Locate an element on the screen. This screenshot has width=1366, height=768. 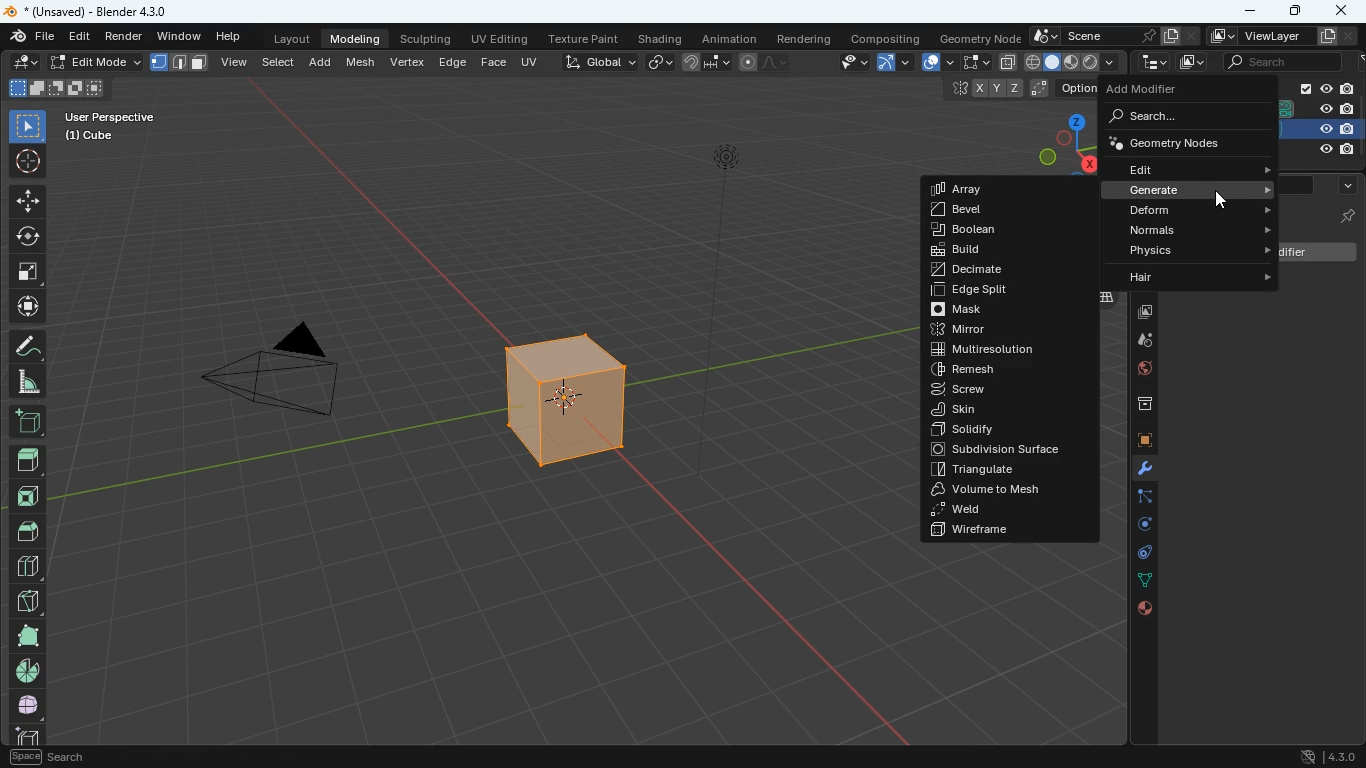
triangulate is located at coordinates (1001, 472).